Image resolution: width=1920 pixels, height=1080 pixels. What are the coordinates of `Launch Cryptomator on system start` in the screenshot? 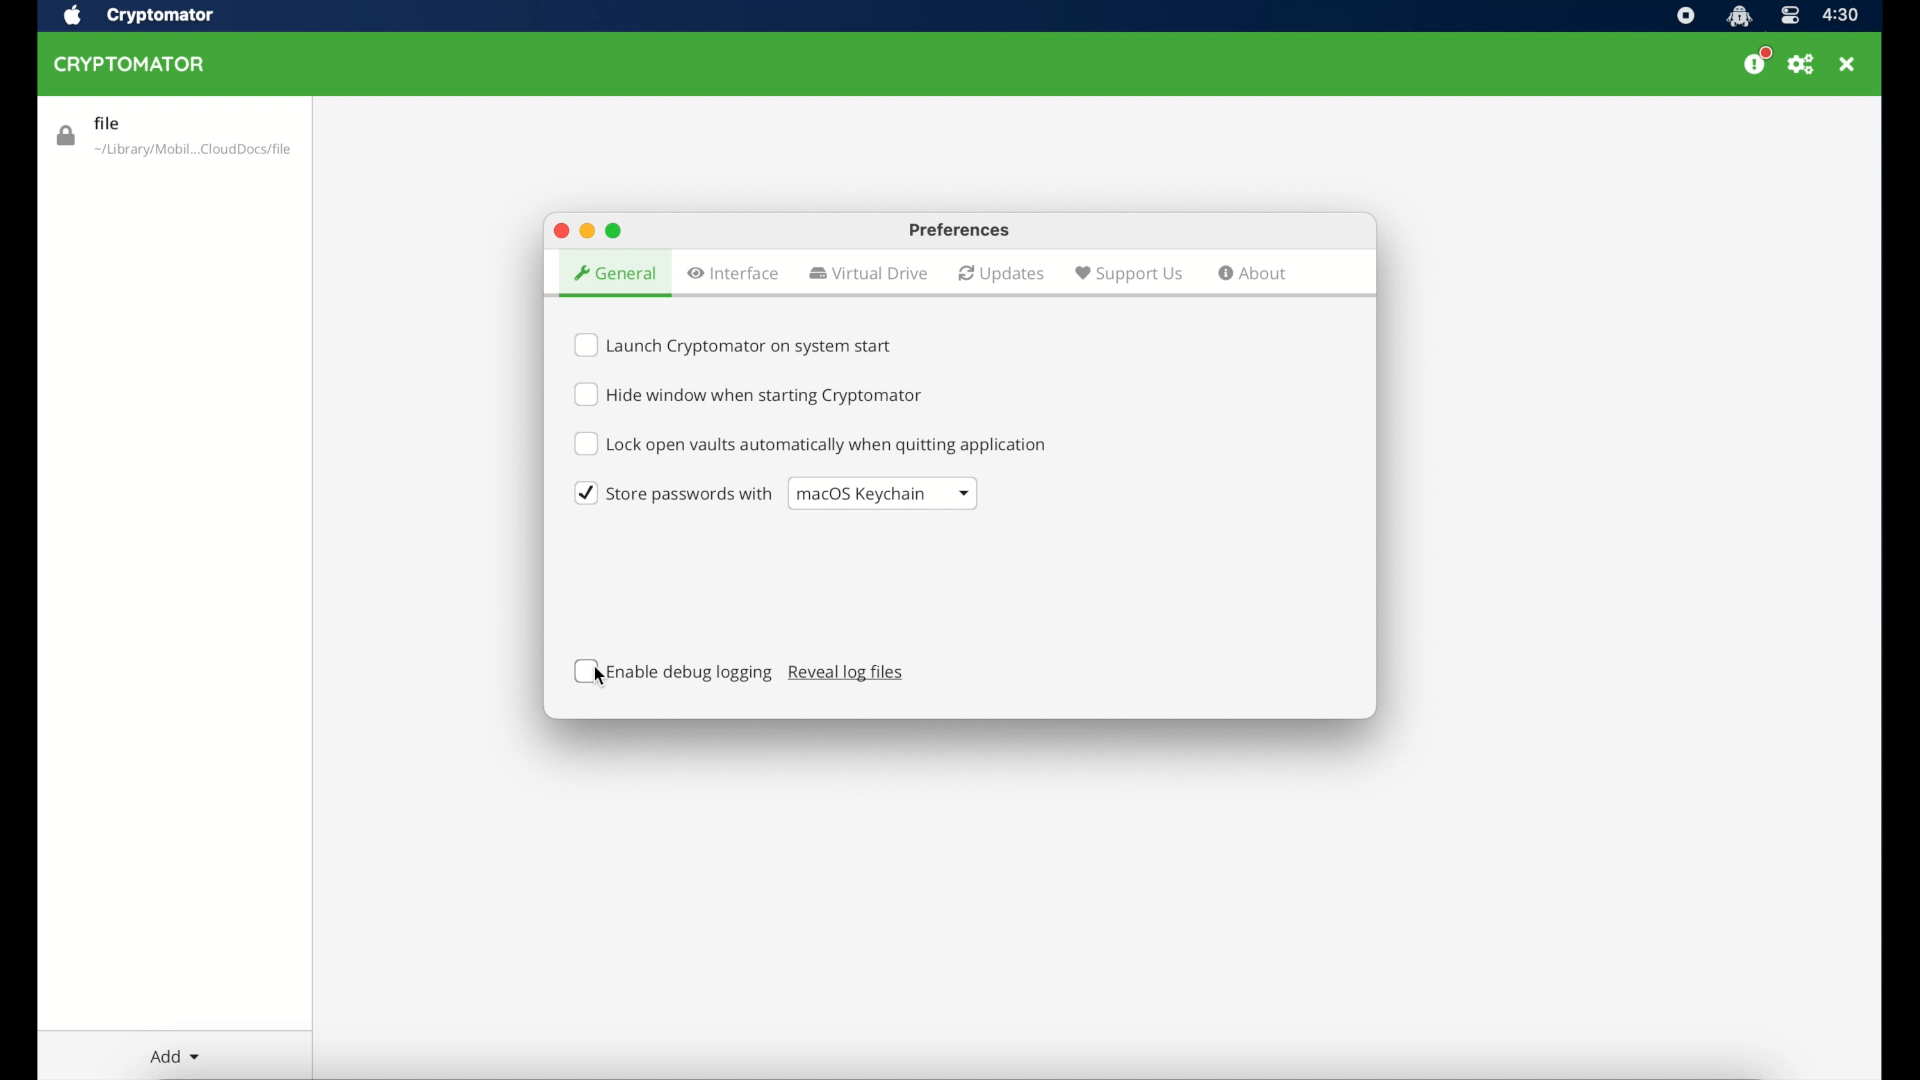 It's located at (737, 341).